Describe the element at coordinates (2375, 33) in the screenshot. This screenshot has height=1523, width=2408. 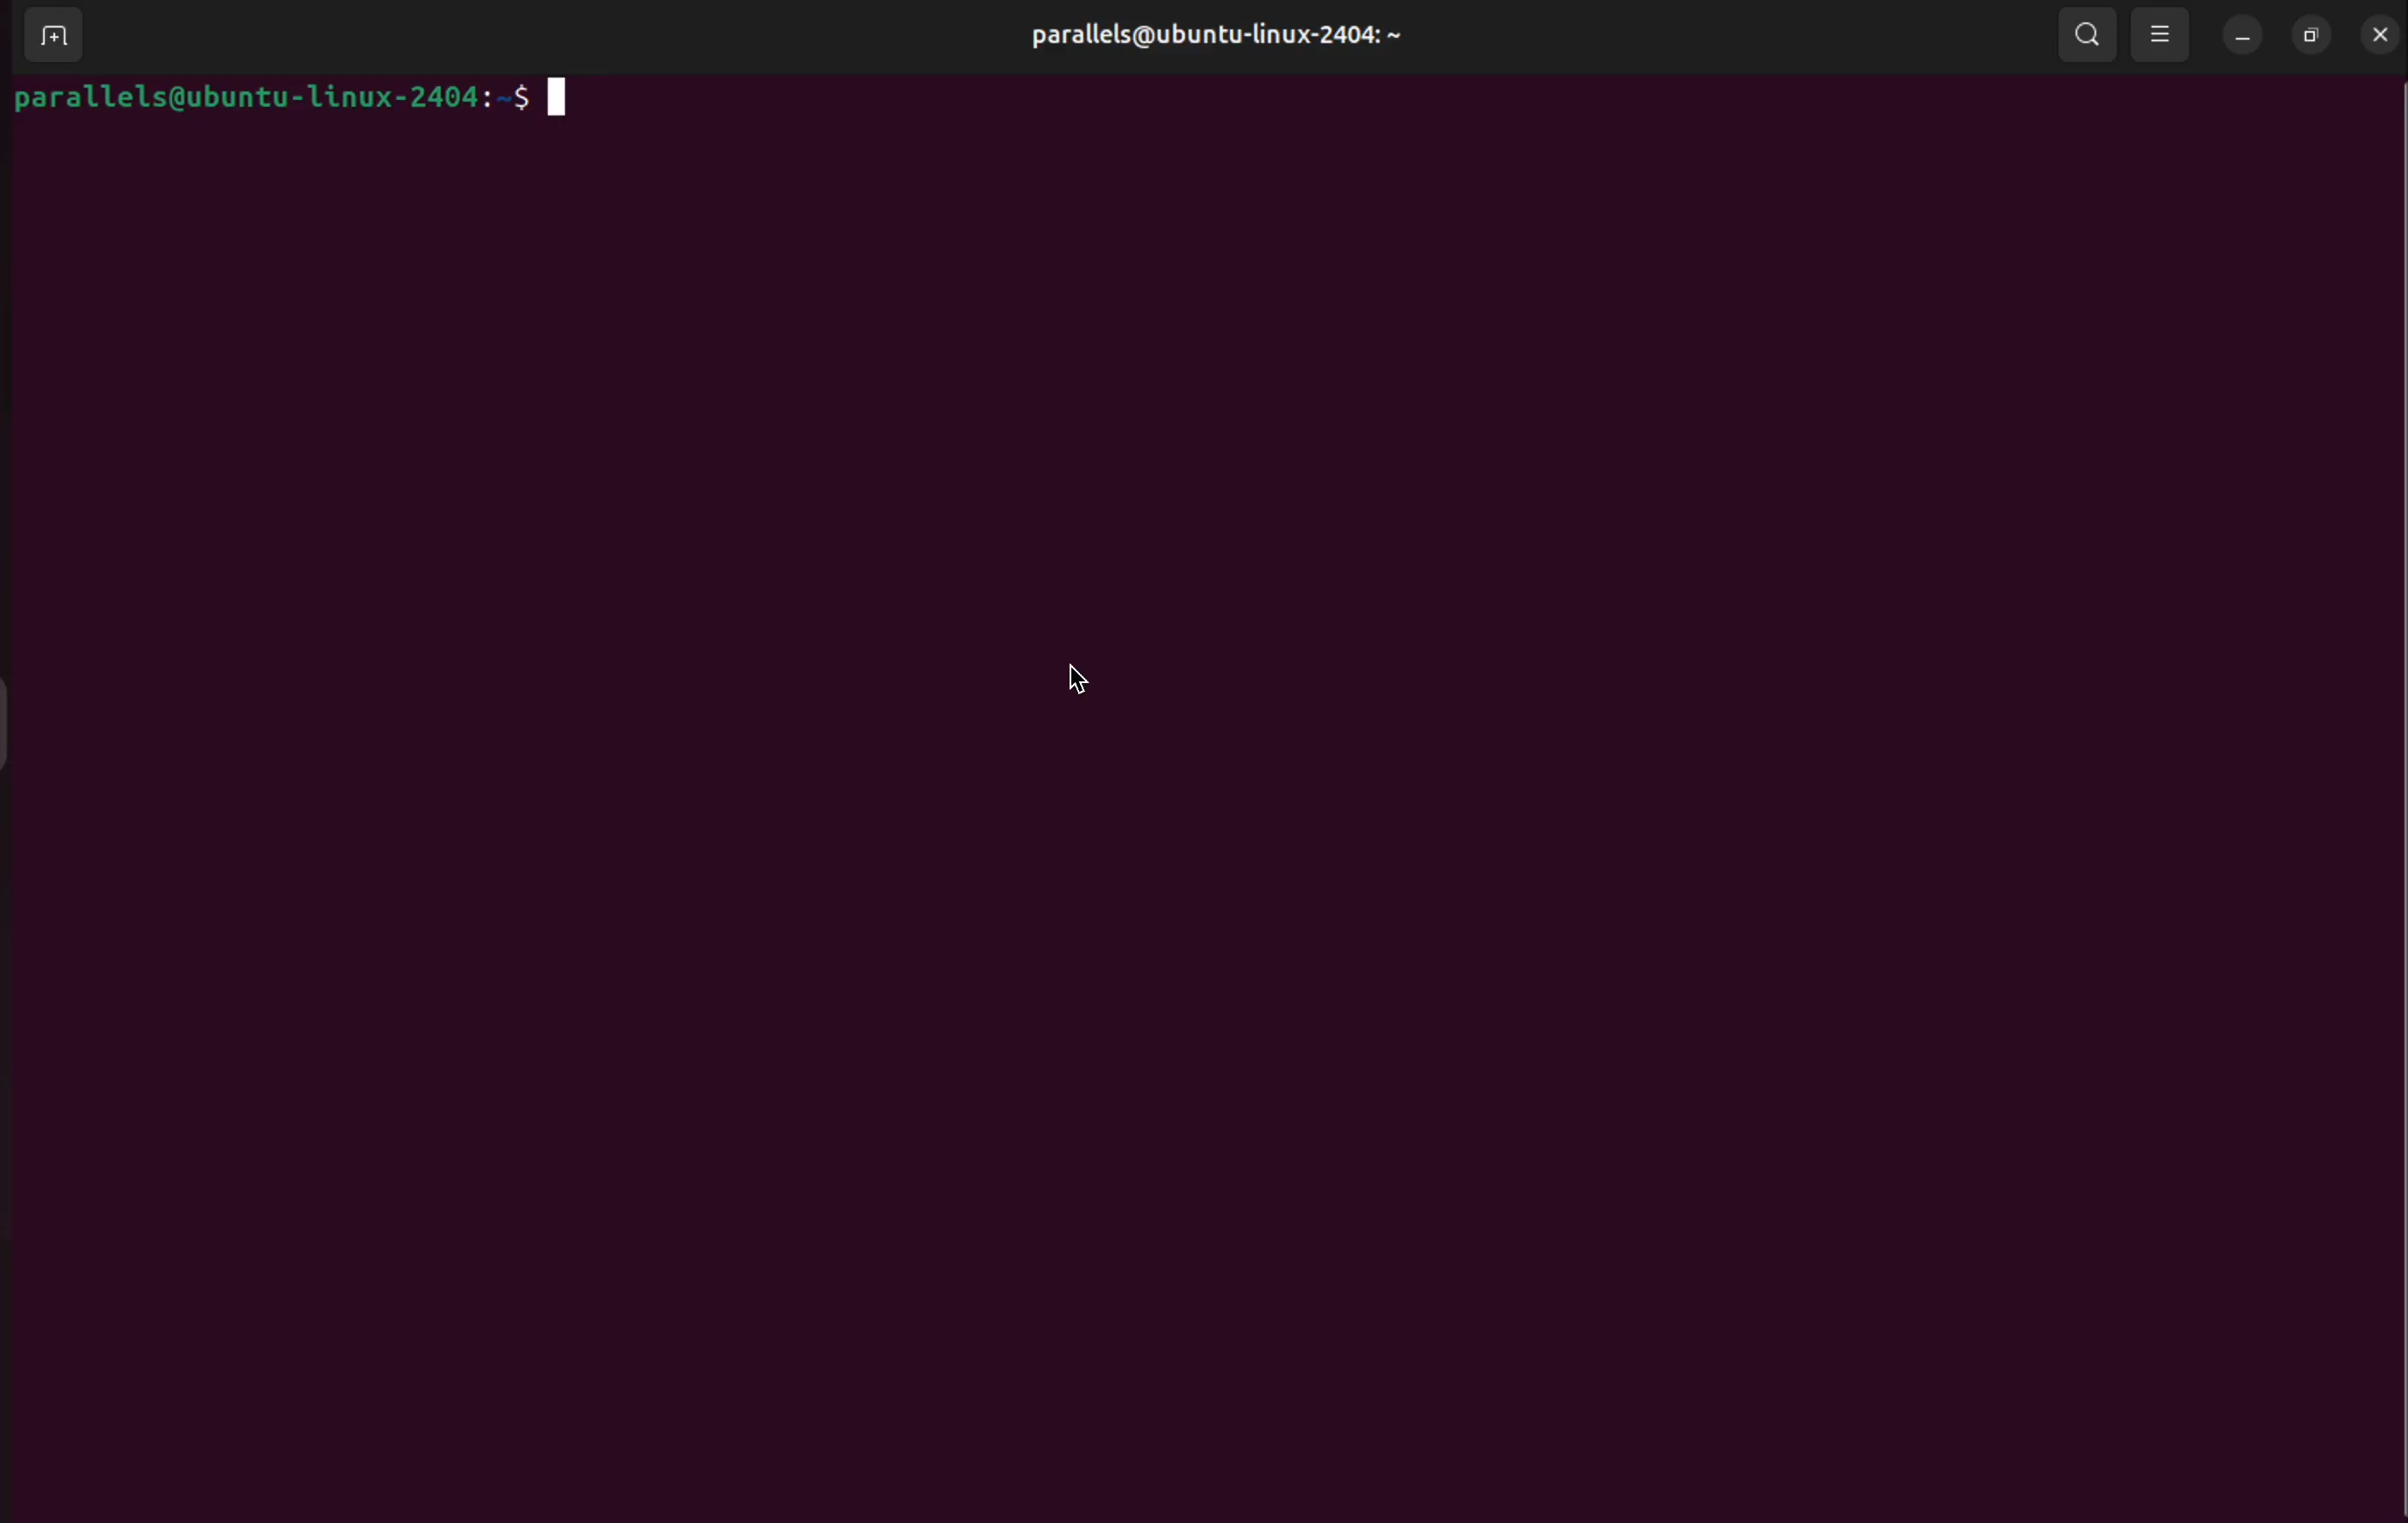
I see `close` at that location.